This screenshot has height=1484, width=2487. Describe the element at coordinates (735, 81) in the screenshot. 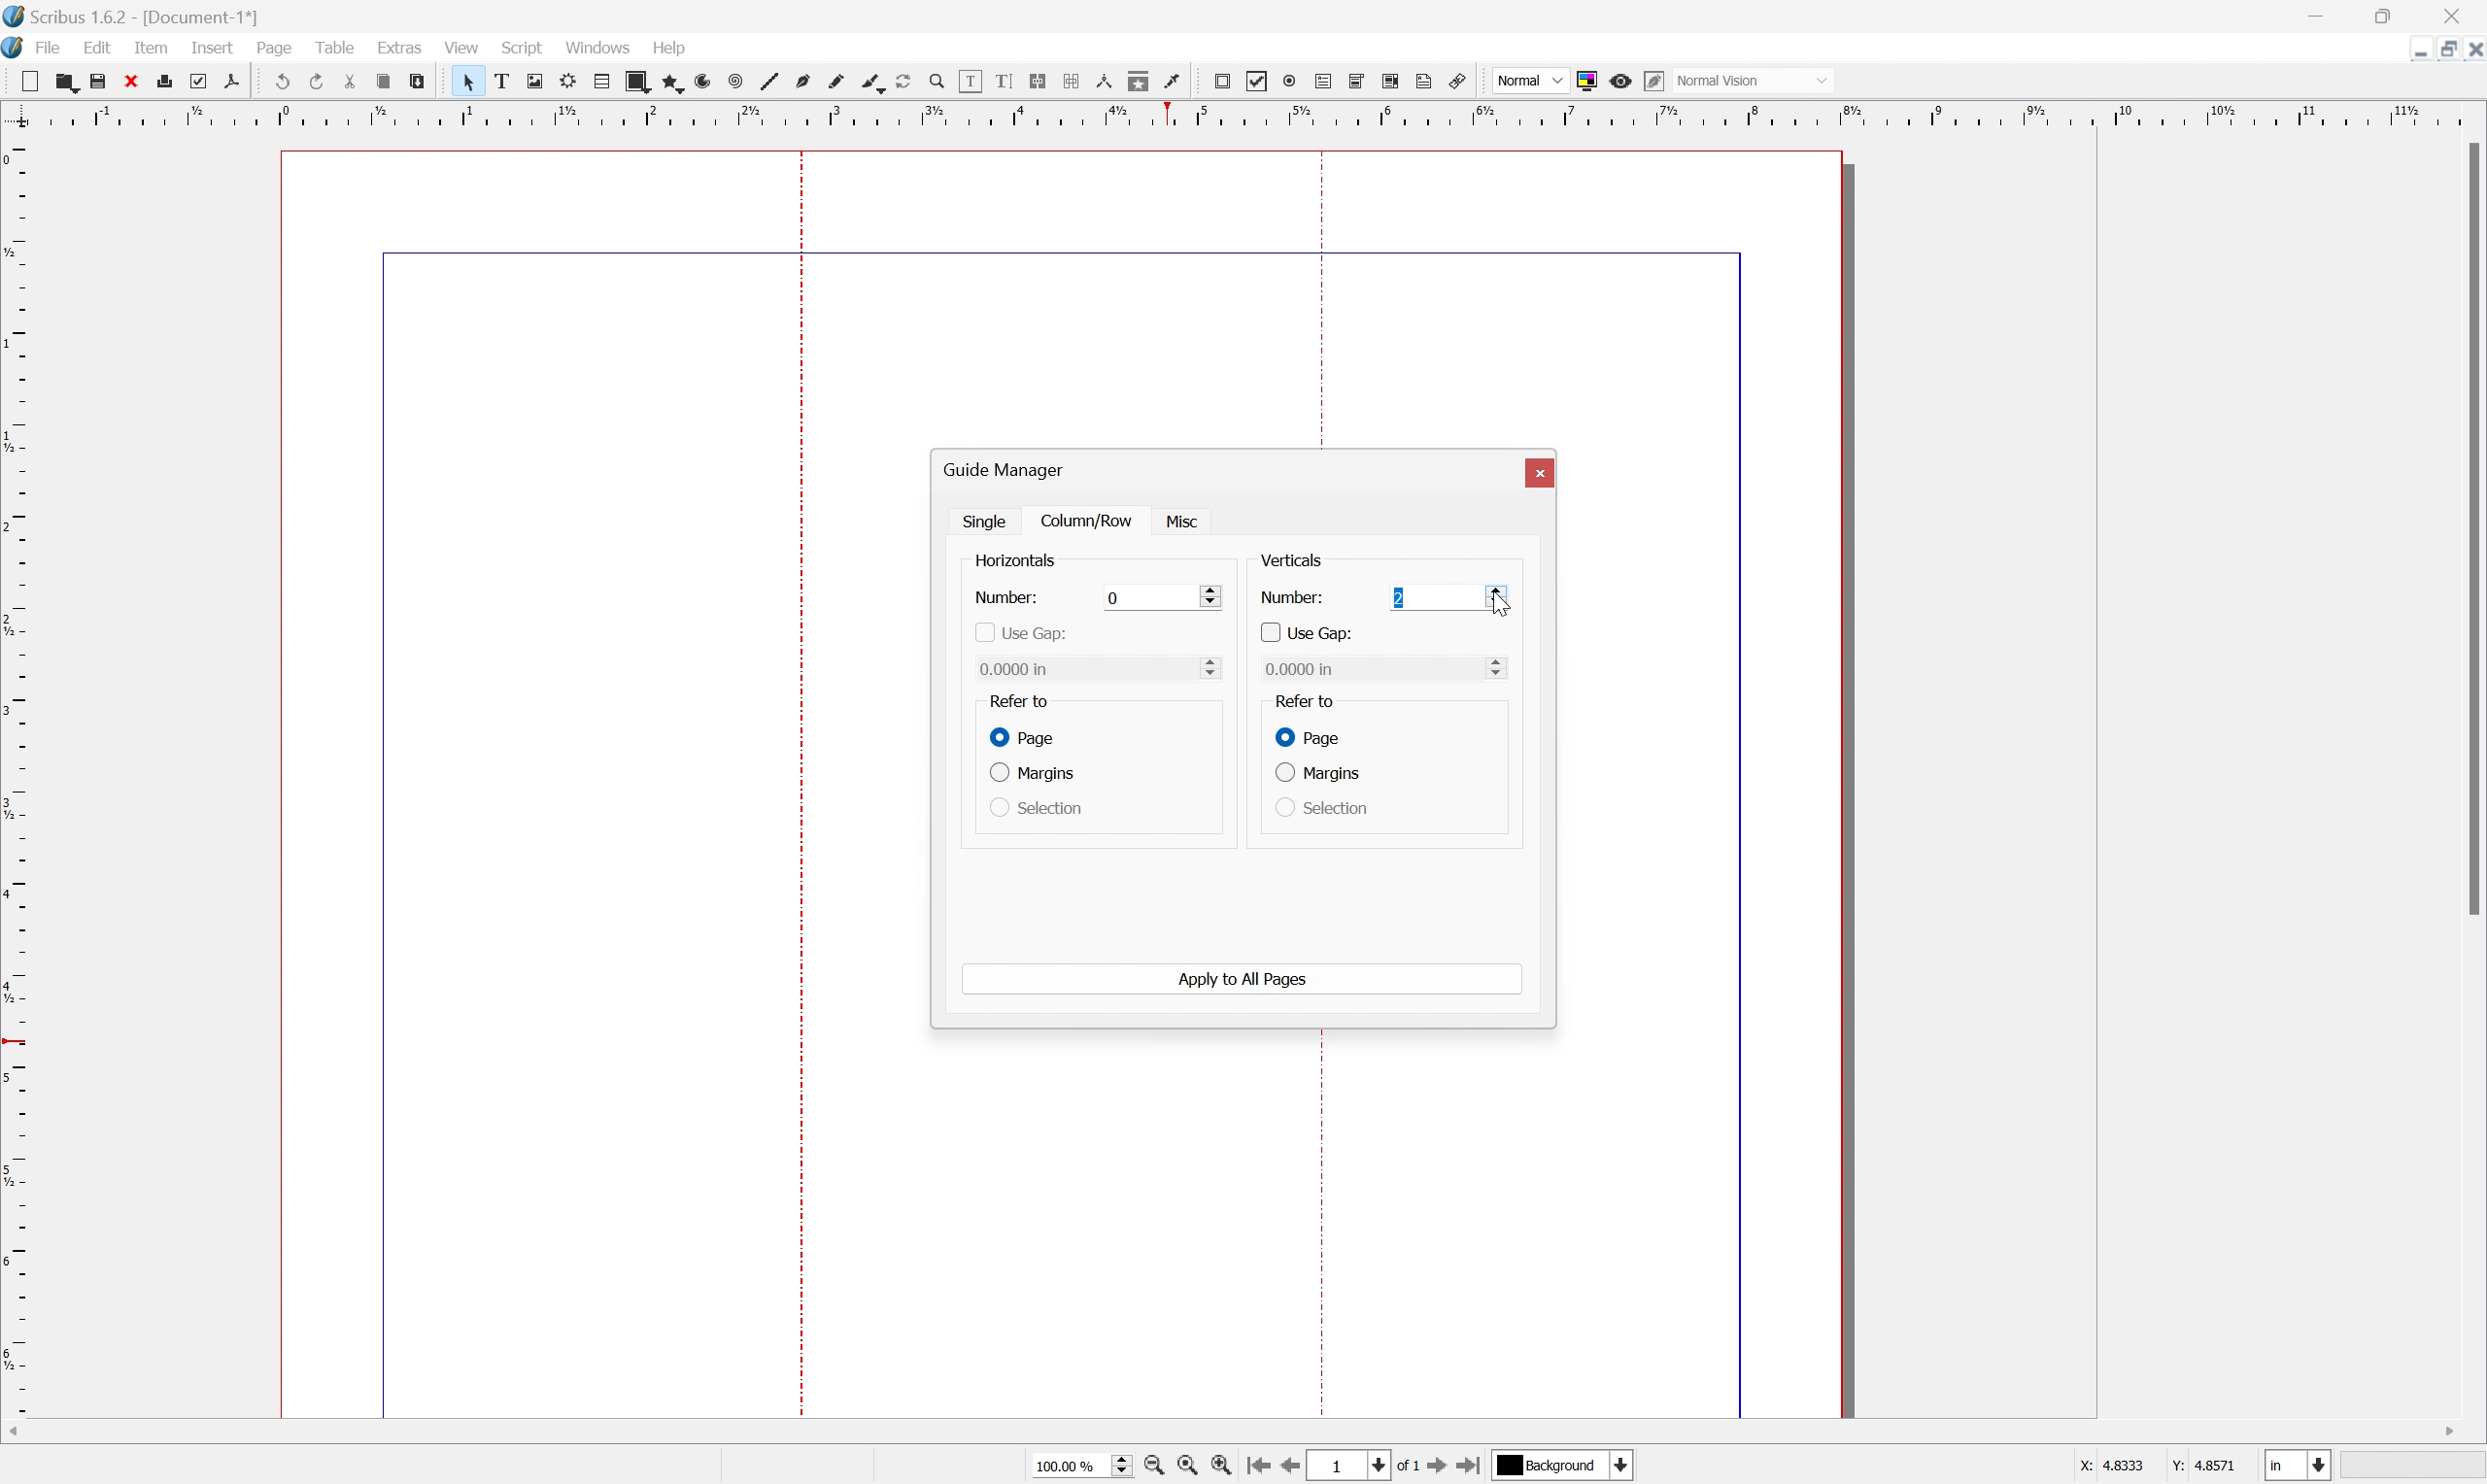

I see `spiral` at that location.